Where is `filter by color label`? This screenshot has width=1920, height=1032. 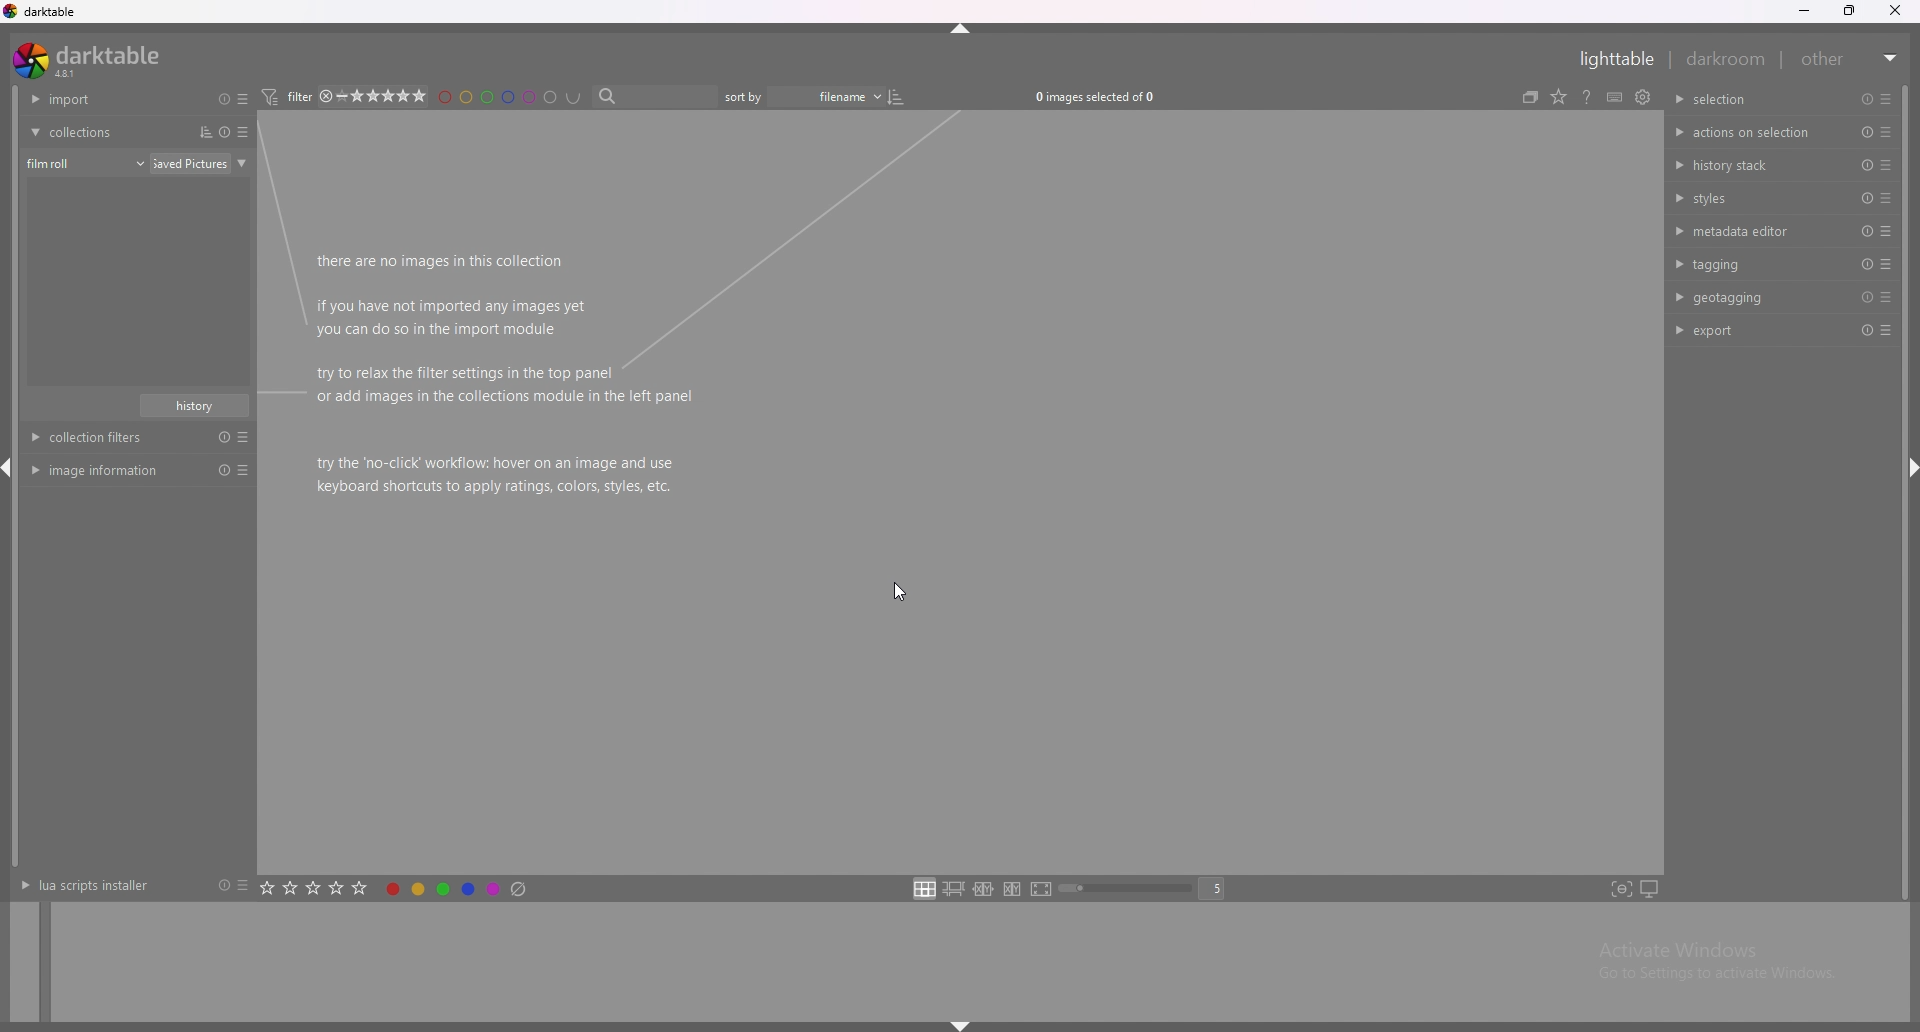 filter by color label is located at coordinates (516, 97).